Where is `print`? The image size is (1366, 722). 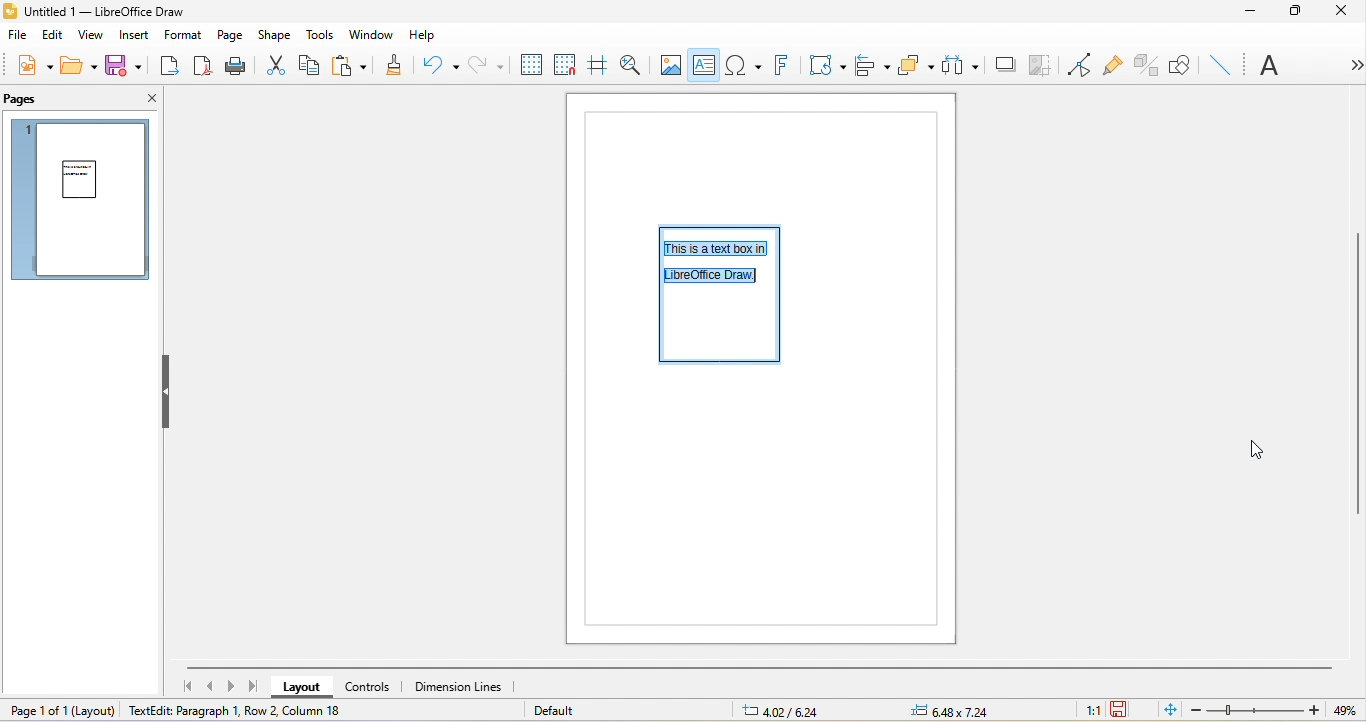 print is located at coordinates (237, 65).